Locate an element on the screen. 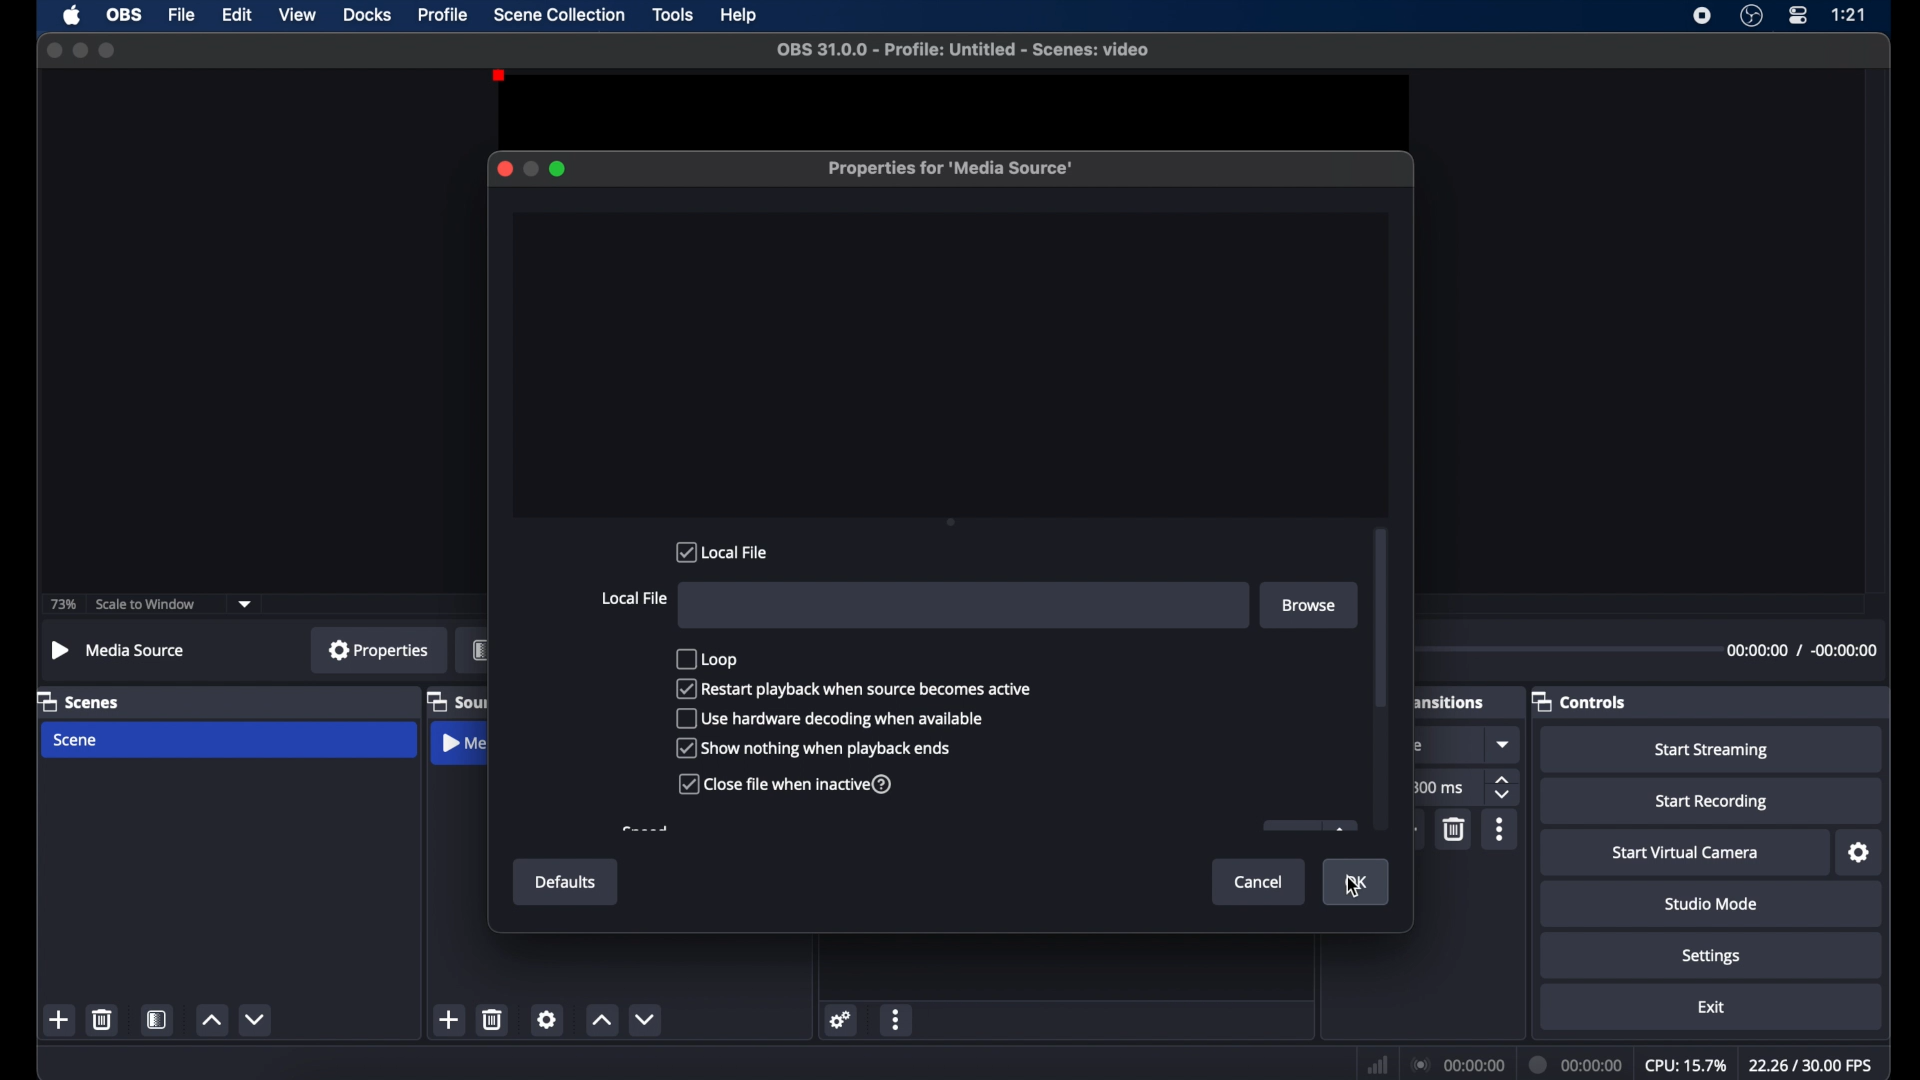 This screenshot has height=1080, width=1920. ok is located at coordinates (1351, 883).